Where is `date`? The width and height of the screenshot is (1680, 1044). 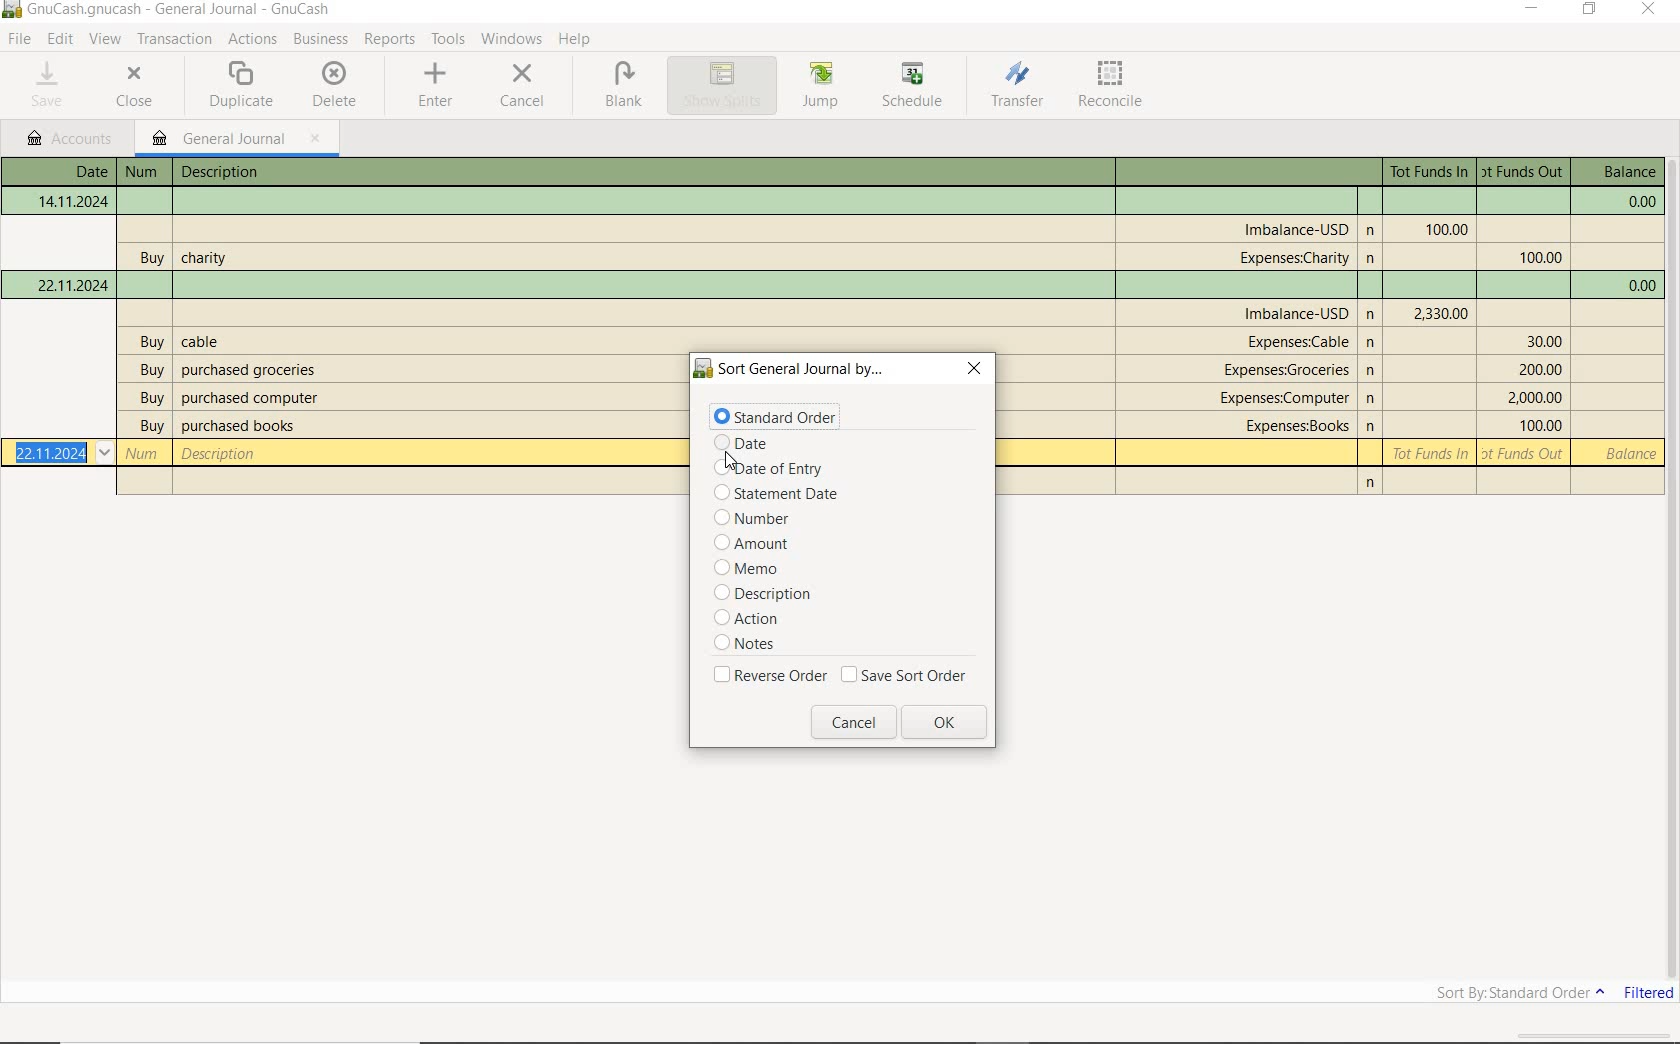 date is located at coordinates (742, 444).